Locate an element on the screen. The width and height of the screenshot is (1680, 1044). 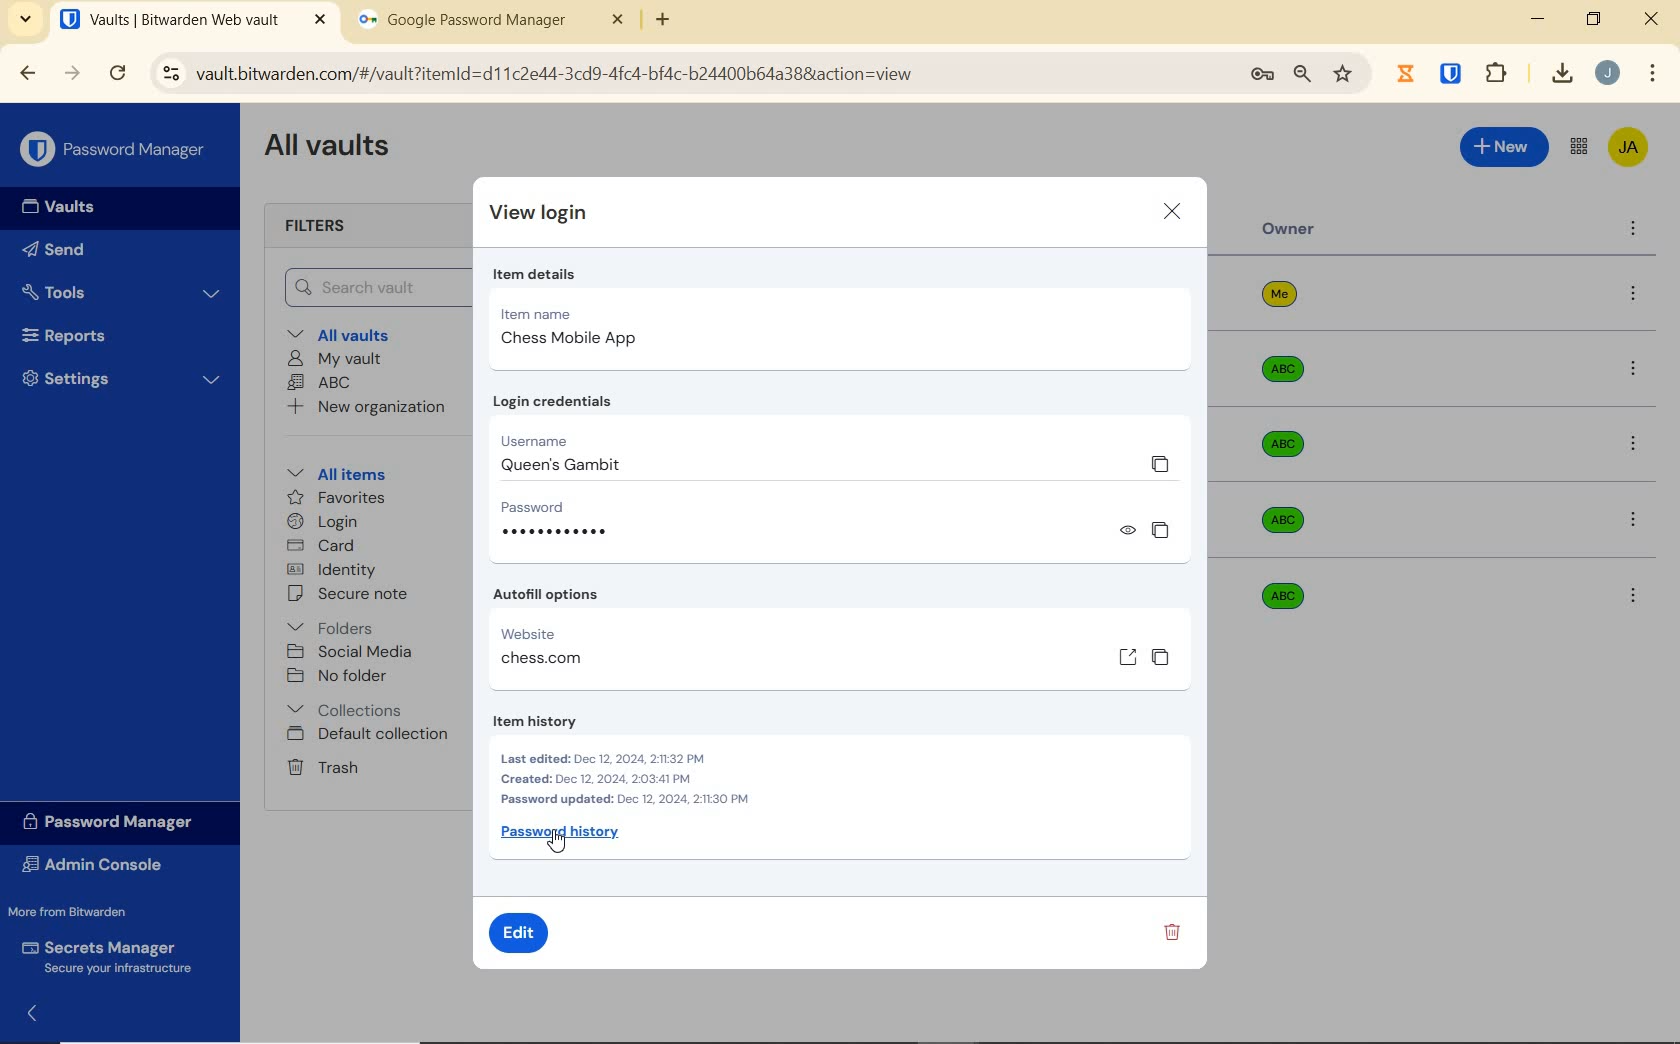
open is located at coordinates (1126, 656).